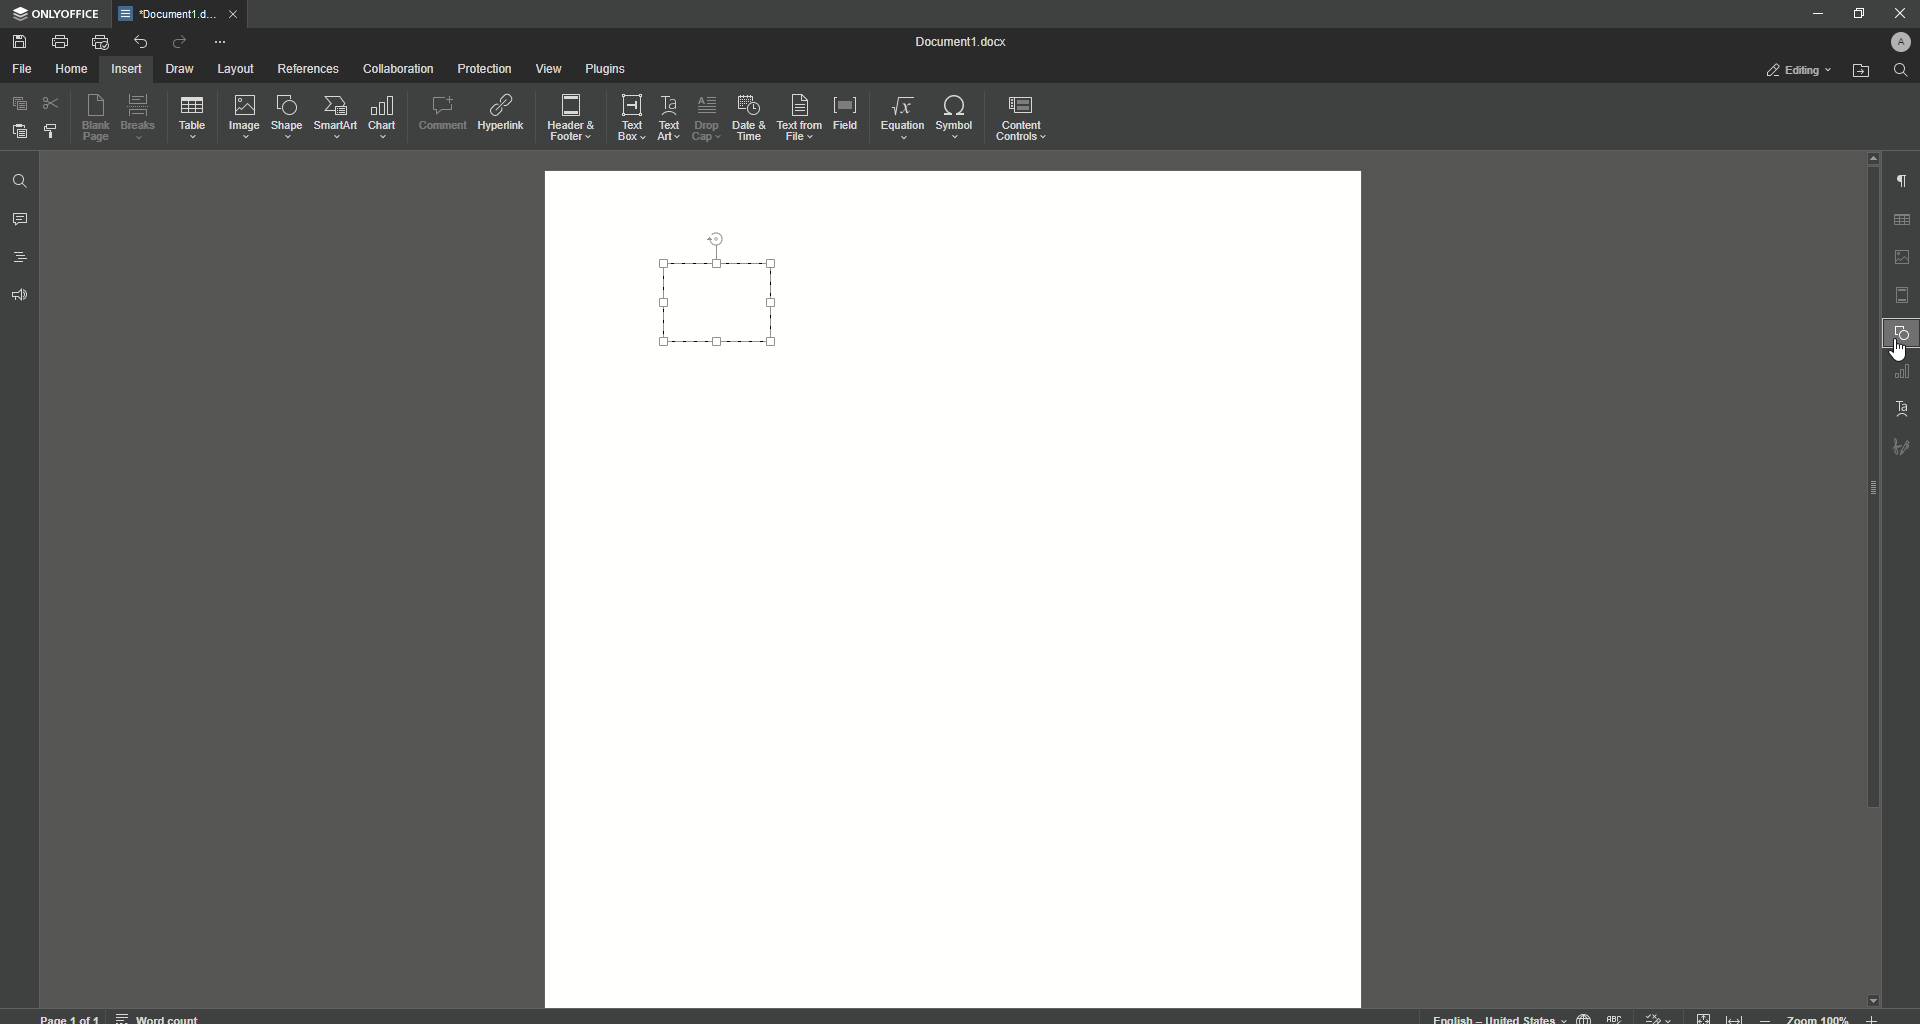 This screenshot has width=1920, height=1024. Describe the element at coordinates (1705, 1017) in the screenshot. I see `fit to page` at that location.